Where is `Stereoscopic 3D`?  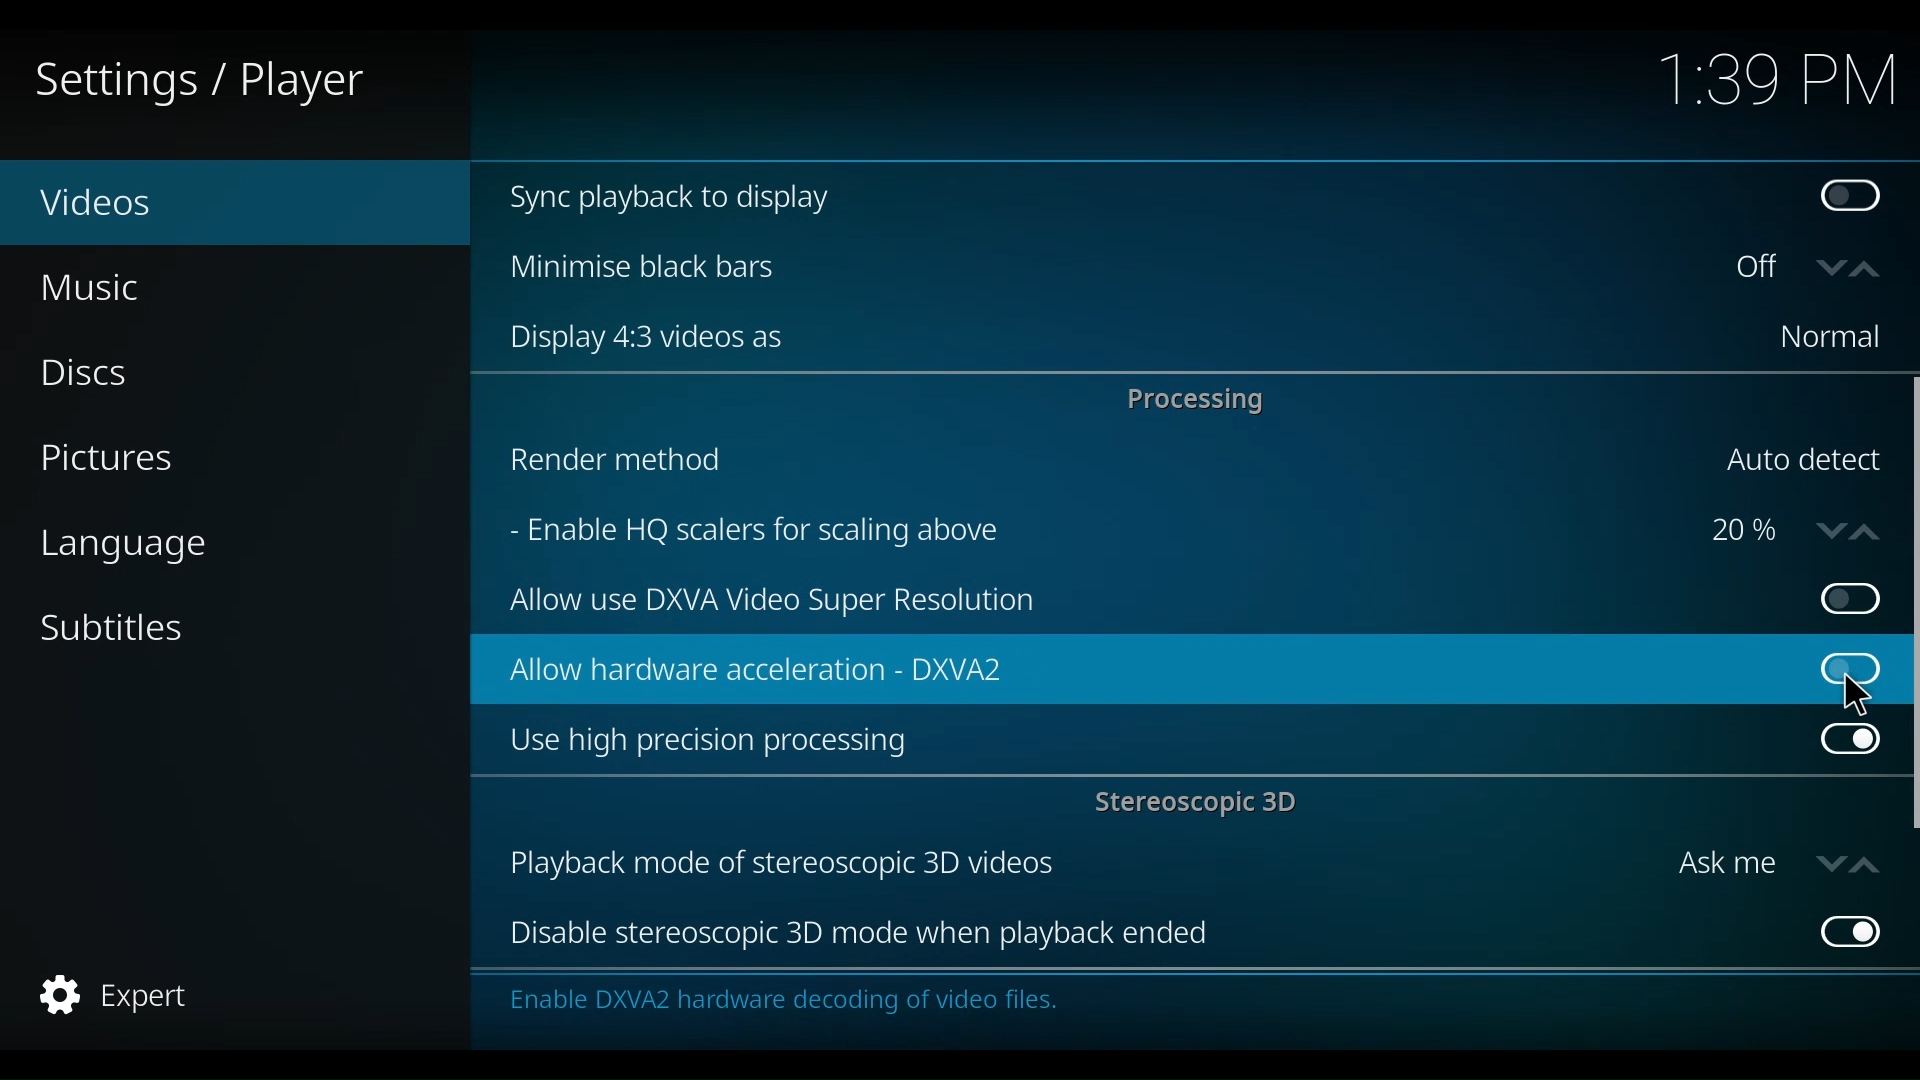
Stereoscopic 3D is located at coordinates (1201, 805).